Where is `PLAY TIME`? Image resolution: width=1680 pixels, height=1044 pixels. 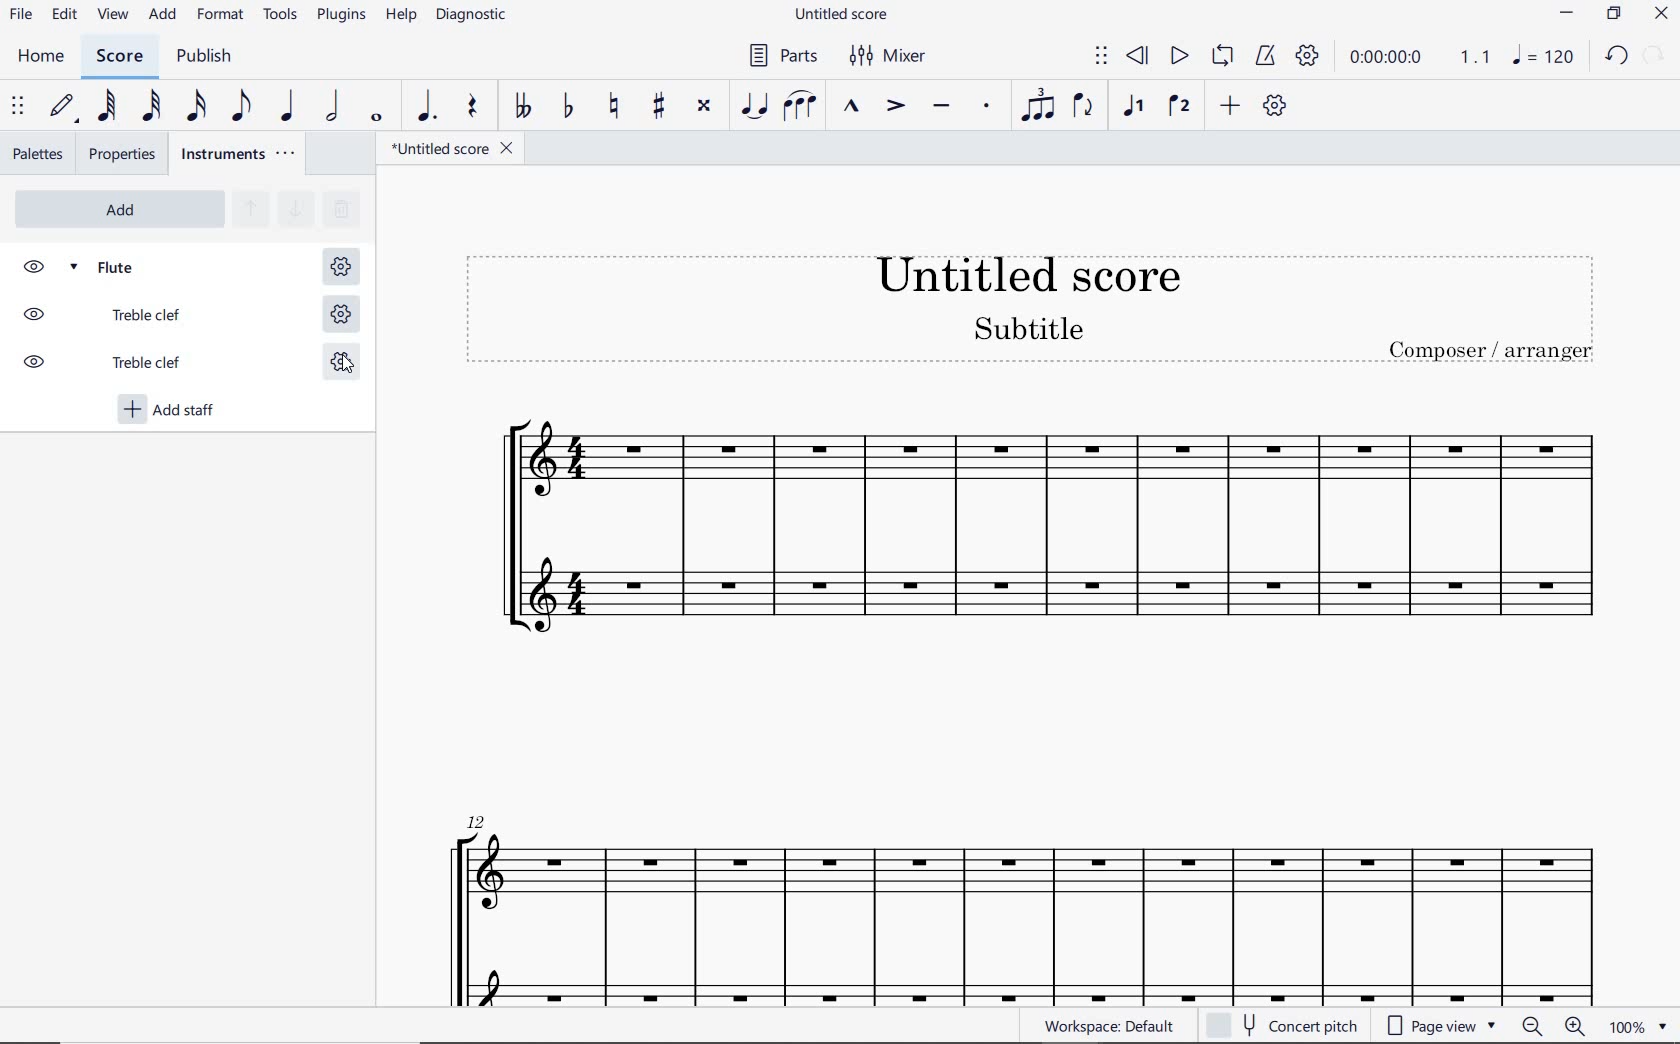 PLAY TIME is located at coordinates (1417, 57).